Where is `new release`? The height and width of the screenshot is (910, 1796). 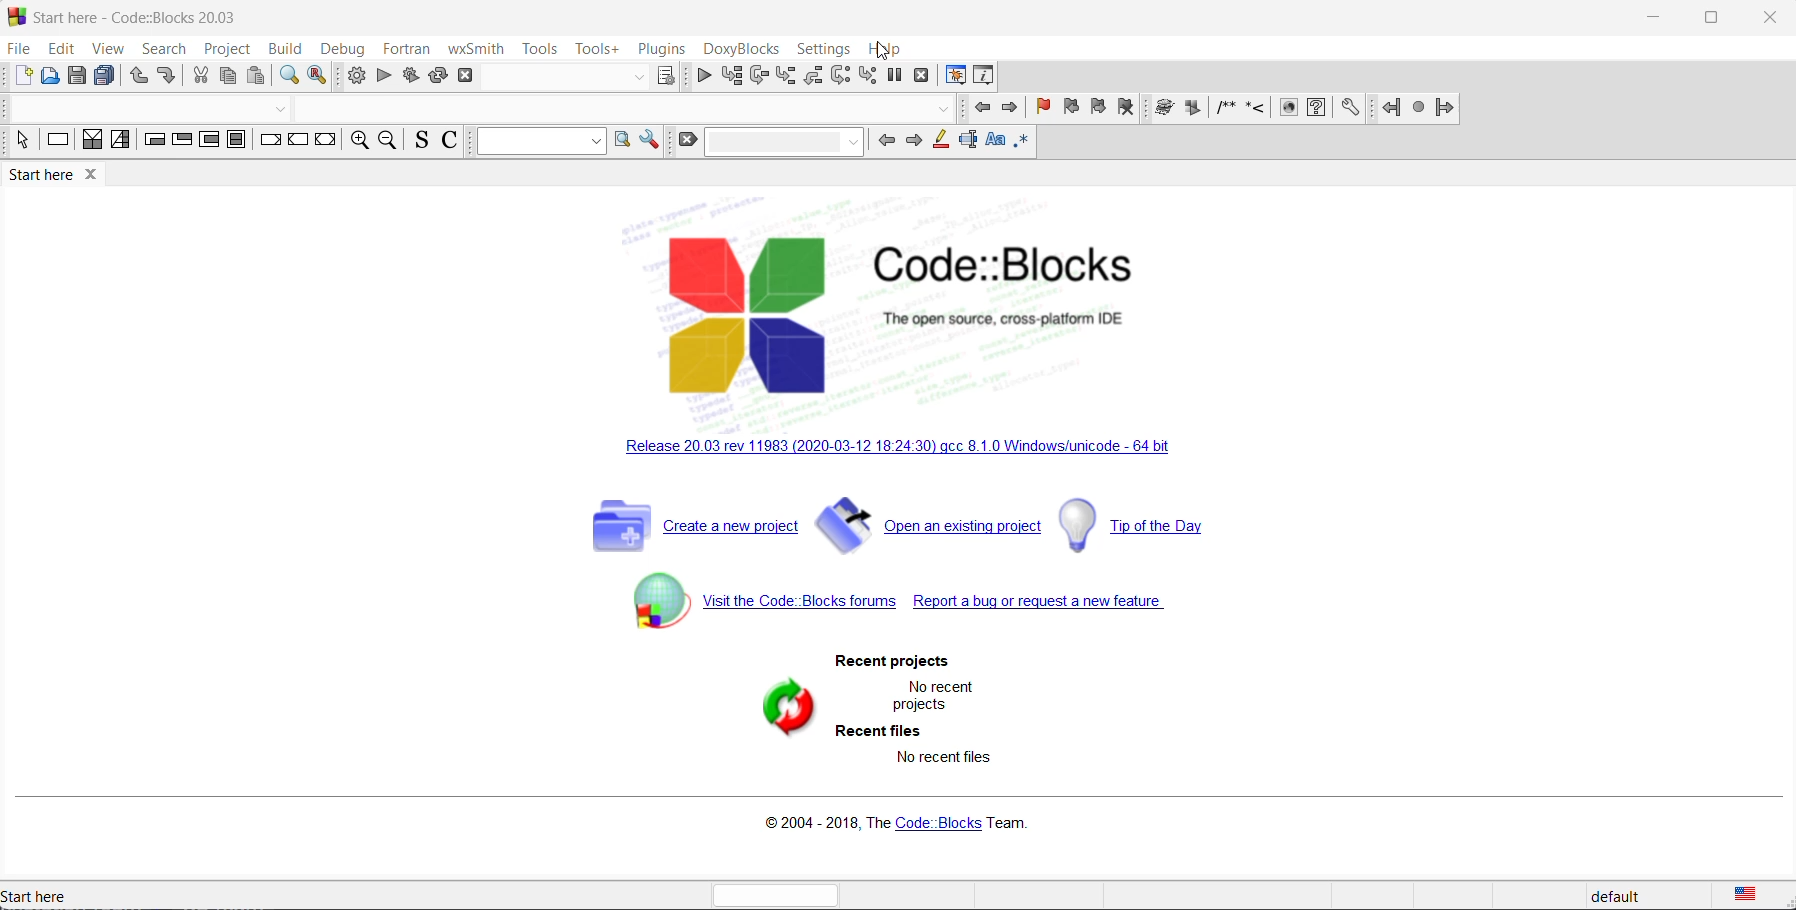 new release is located at coordinates (902, 447).